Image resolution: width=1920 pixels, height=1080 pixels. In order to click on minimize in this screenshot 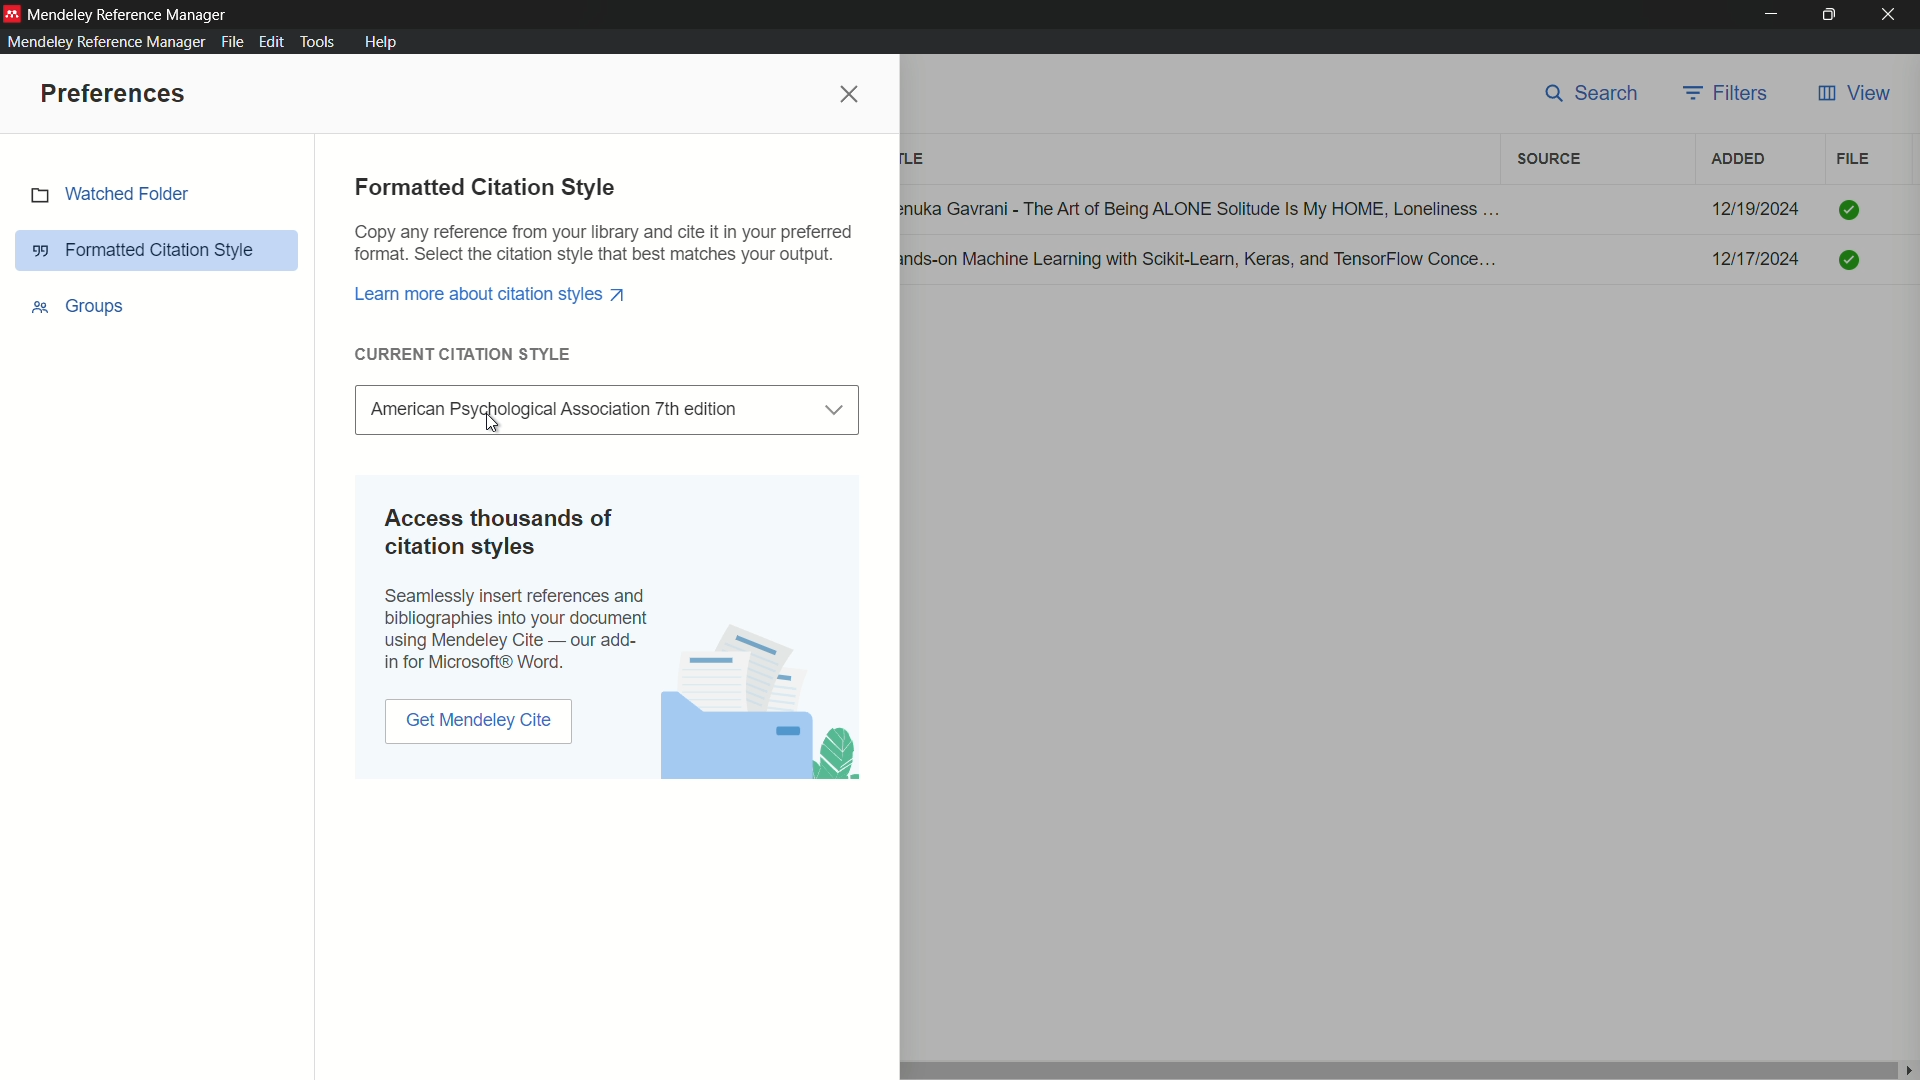, I will do `click(1770, 15)`.